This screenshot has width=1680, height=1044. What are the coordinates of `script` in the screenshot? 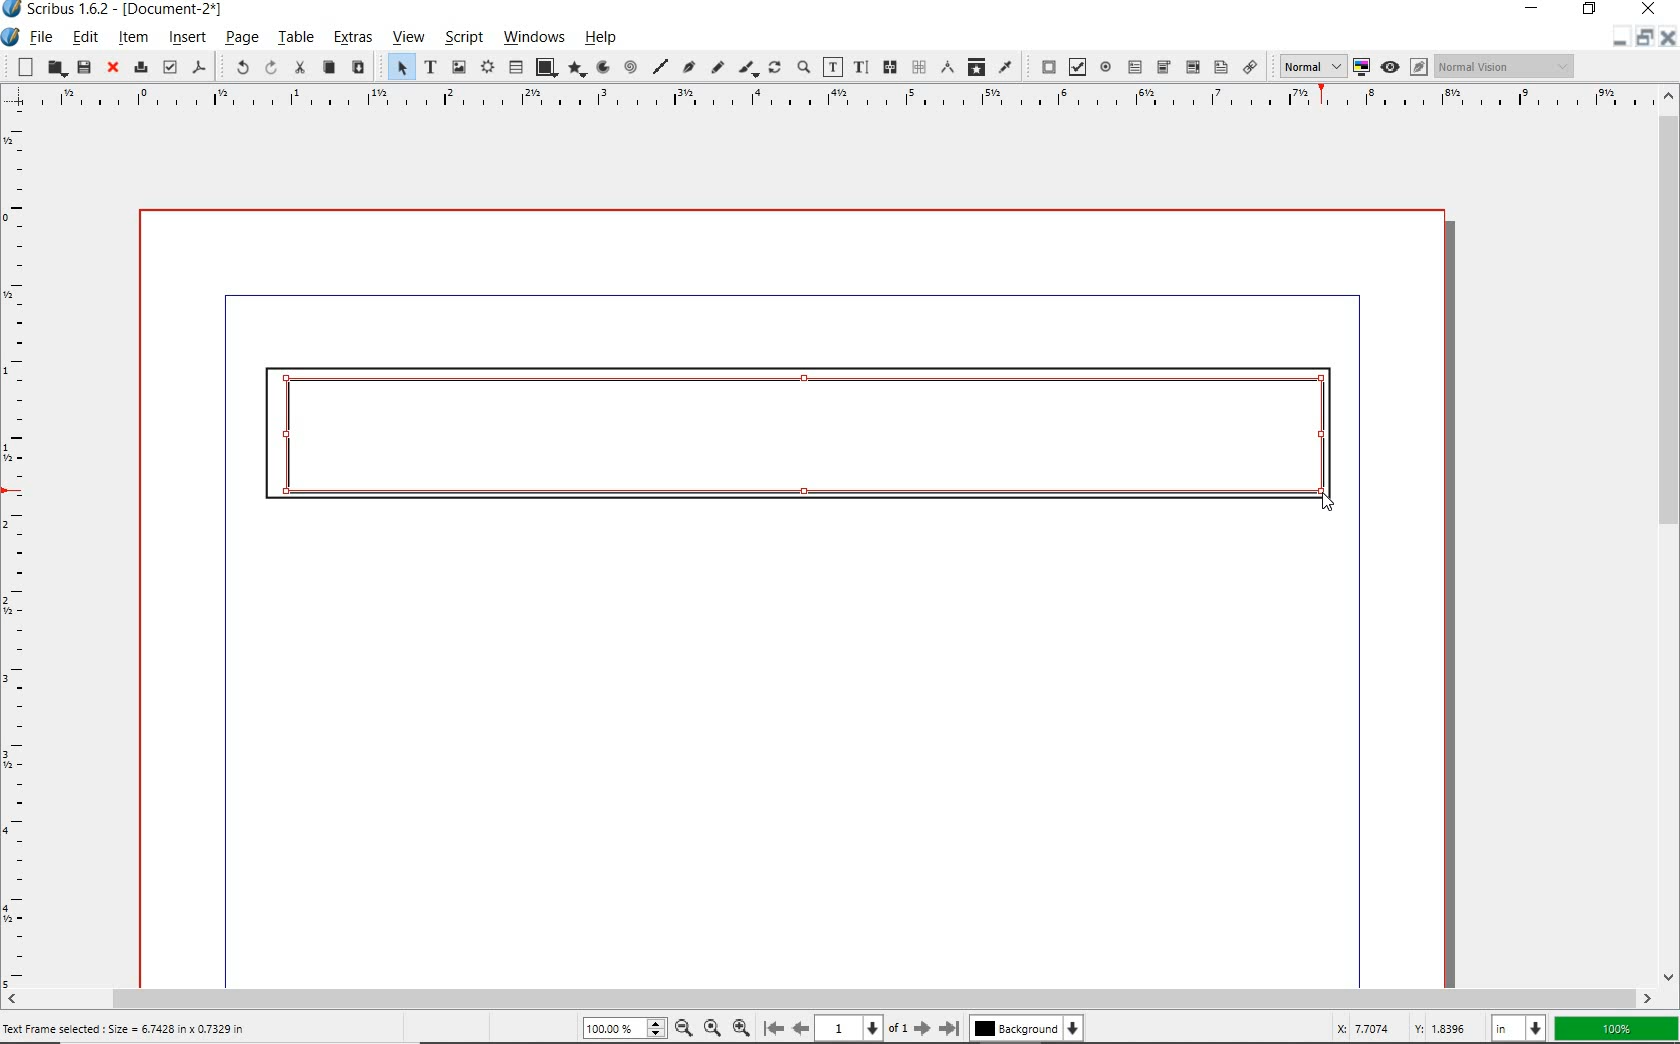 It's located at (462, 37).